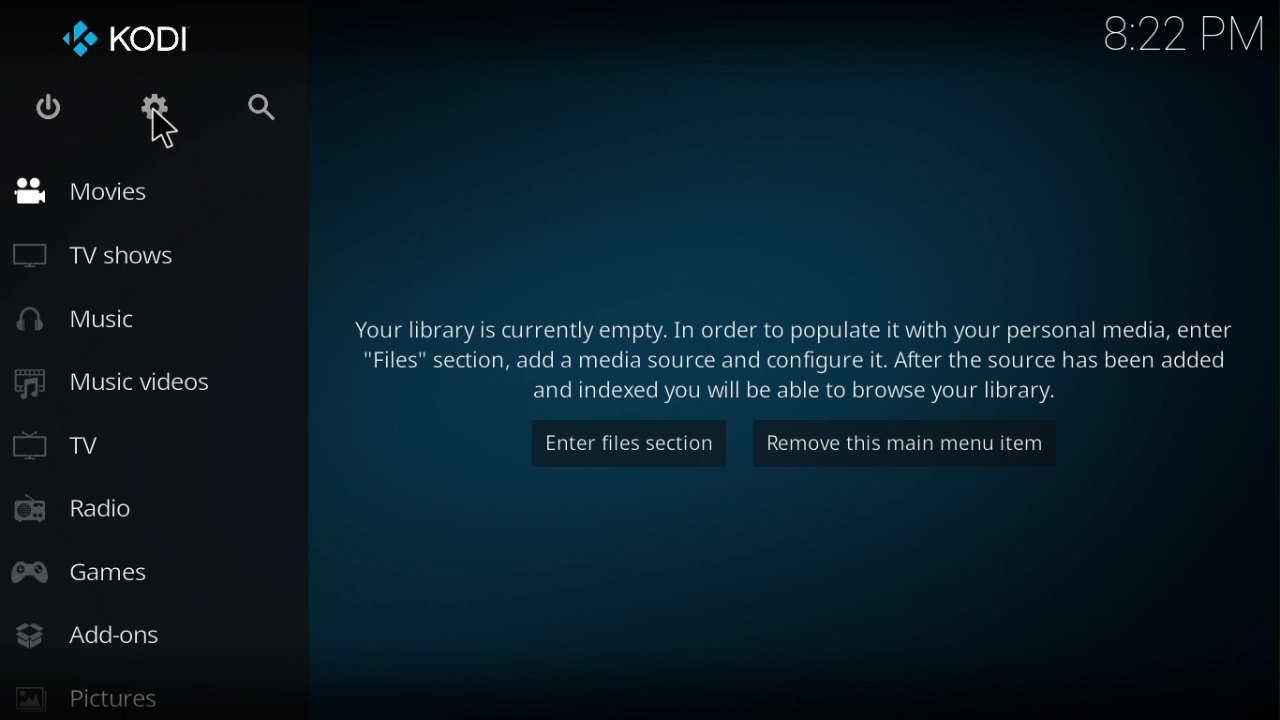 Image resolution: width=1280 pixels, height=720 pixels. Describe the element at coordinates (624, 447) in the screenshot. I see `enter this section` at that location.